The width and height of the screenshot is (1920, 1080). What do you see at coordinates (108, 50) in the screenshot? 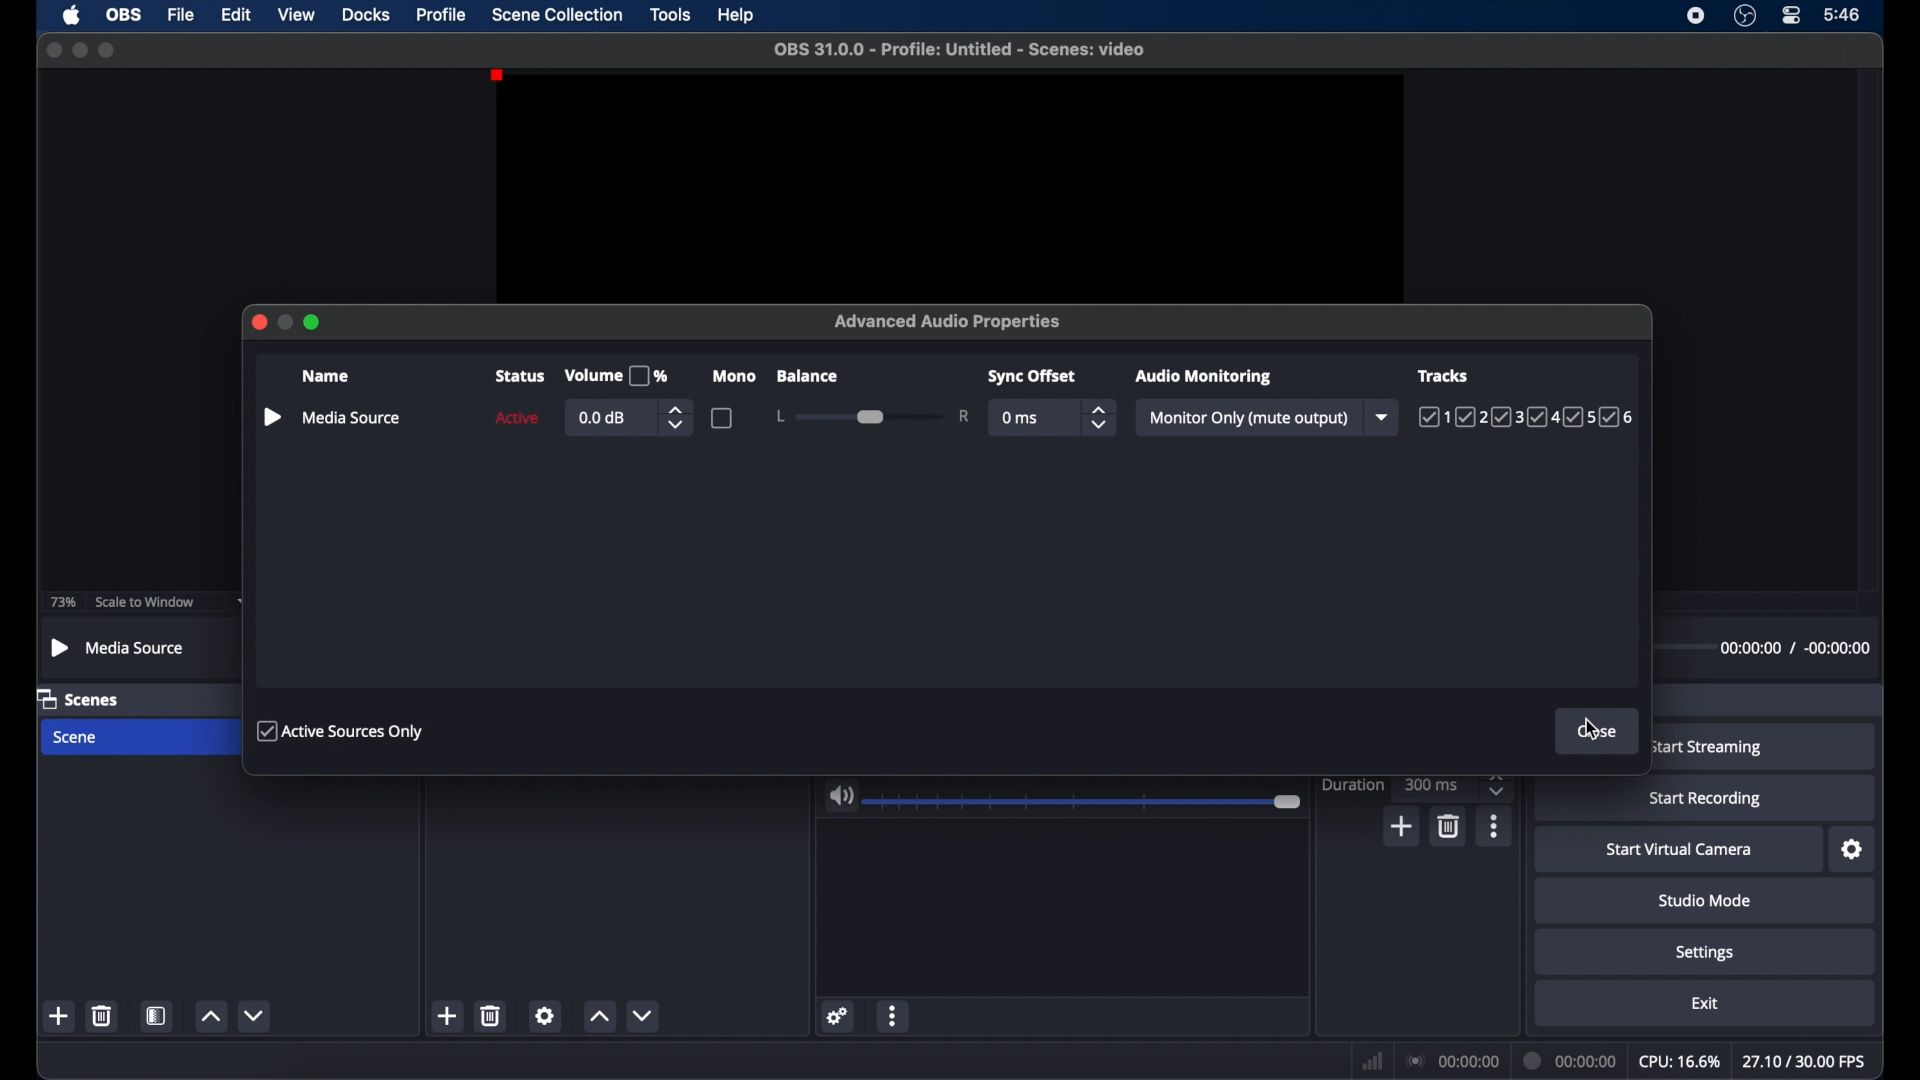
I see `maximize` at bounding box center [108, 50].